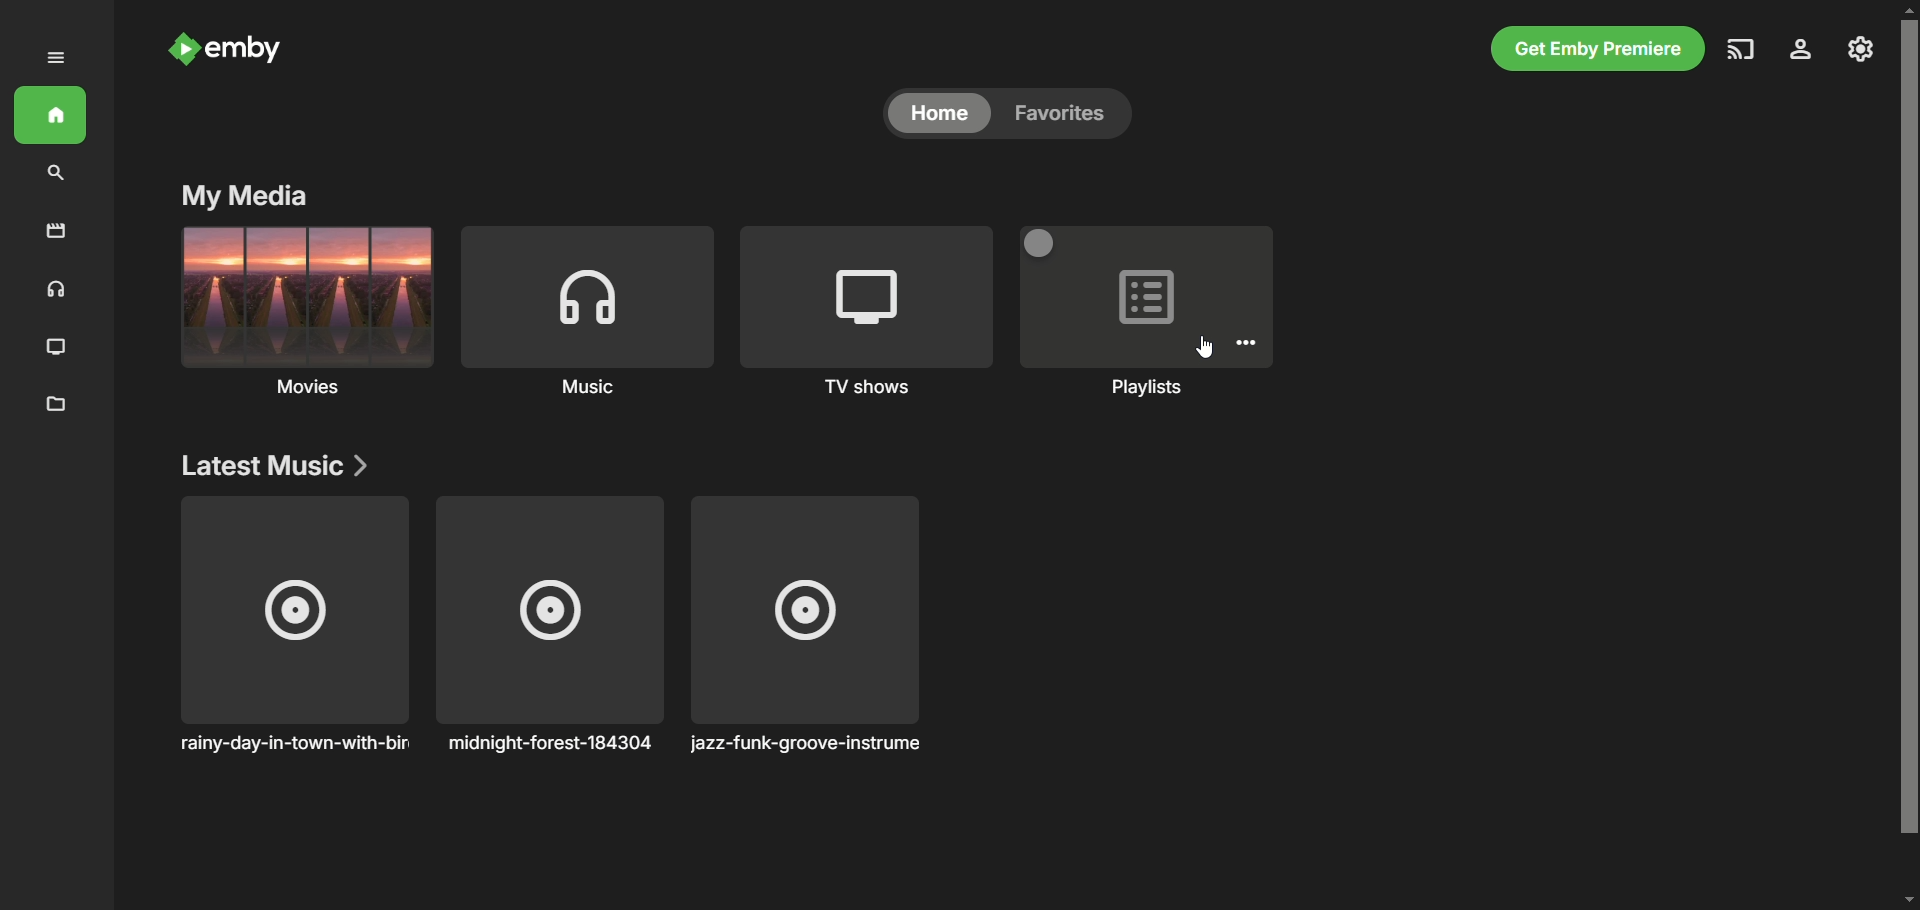  What do you see at coordinates (271, 465) in the screenshot?
I see `latest music` at bounding box center [271, 465].